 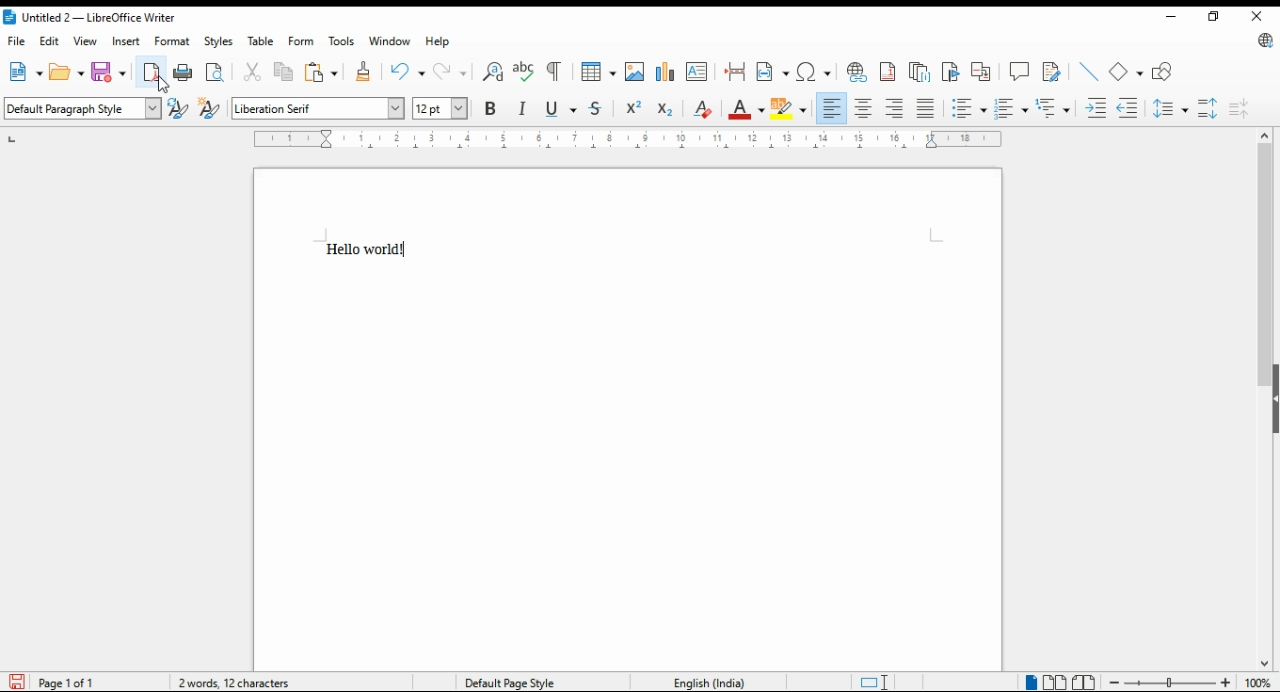 What do you see at coordinates (489, 109) in the screenshot?
I see `bold` at bounding box center [489, 109].